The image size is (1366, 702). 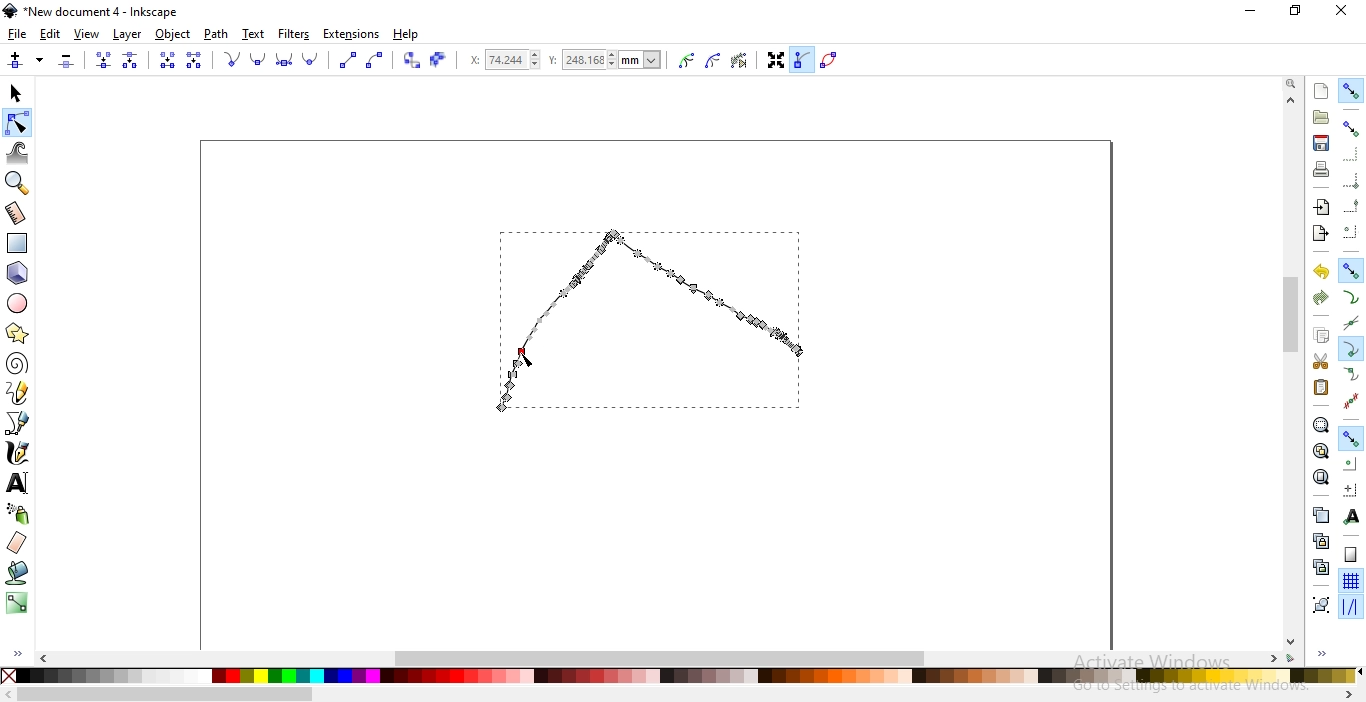 What do you see at coordinates (1322, 91) in the screenshot?
I see `create a document` at bounding box center [1322, 91].